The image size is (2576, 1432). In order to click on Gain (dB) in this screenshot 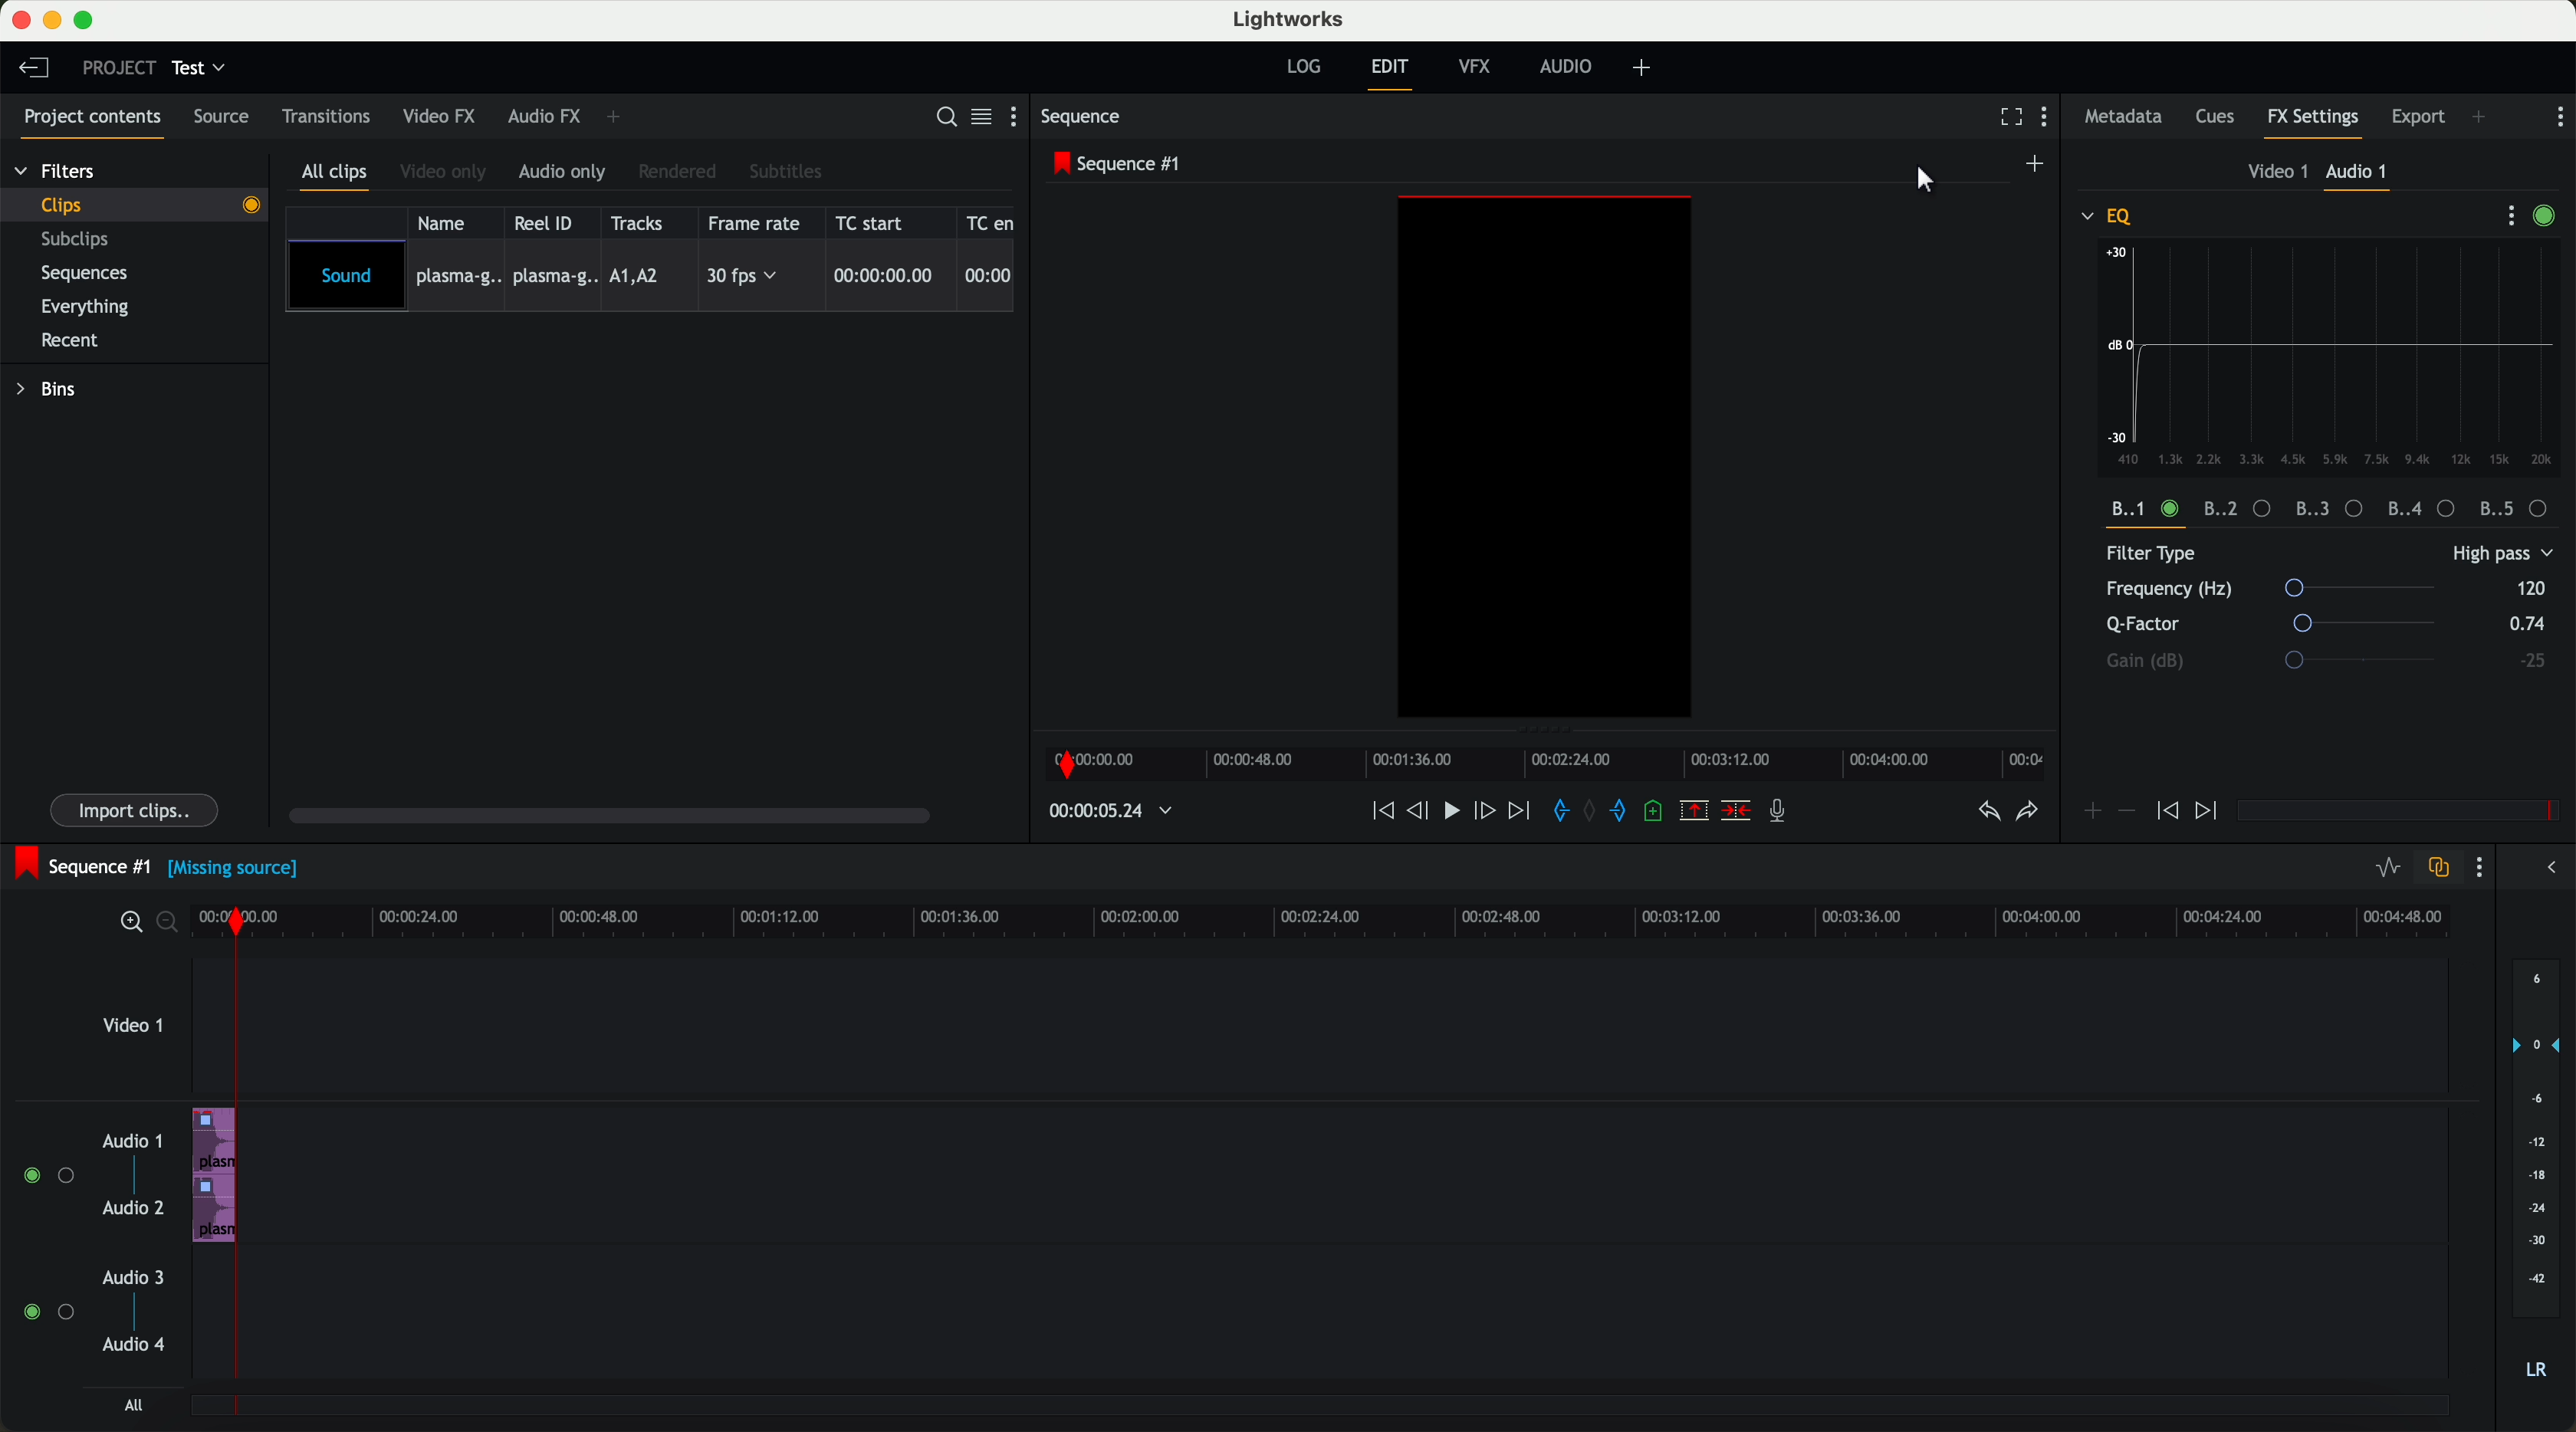, I will do `click(2300, 660)`.